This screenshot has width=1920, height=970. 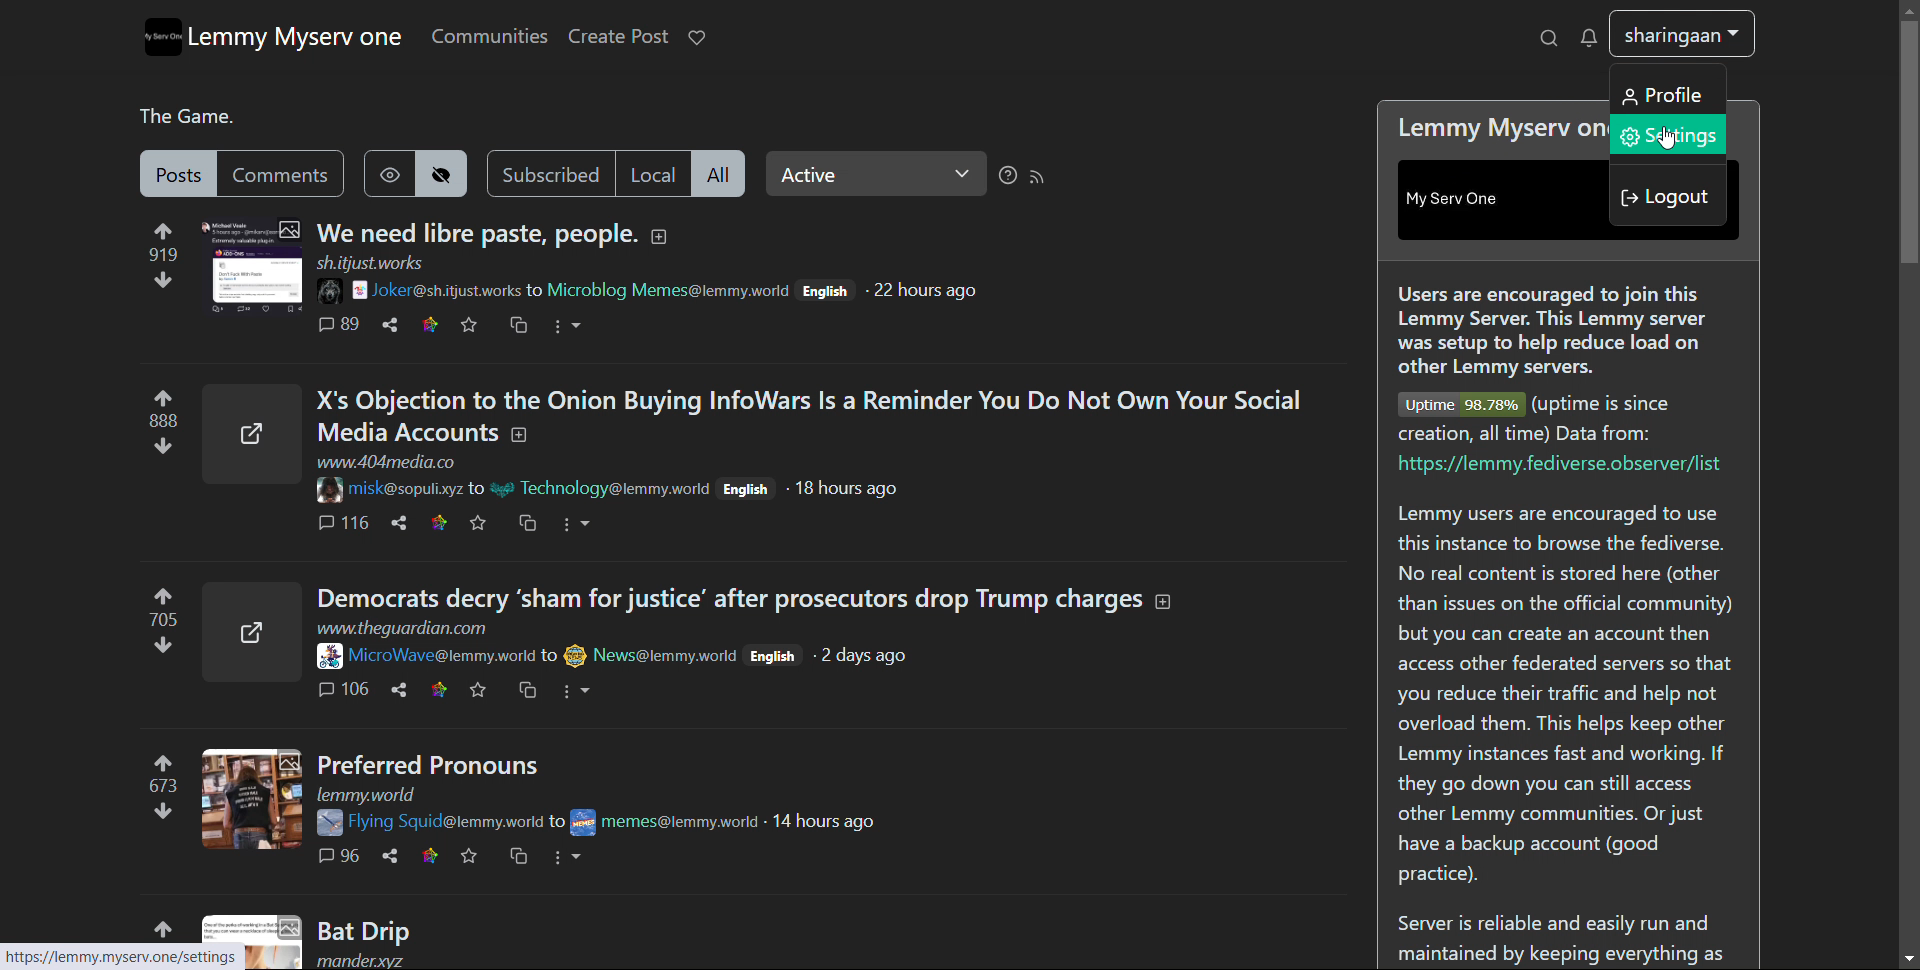 What do you see at coordinates (338, 858) in the screenshot?
I see `96 comments` at bounding box center [338, 858].